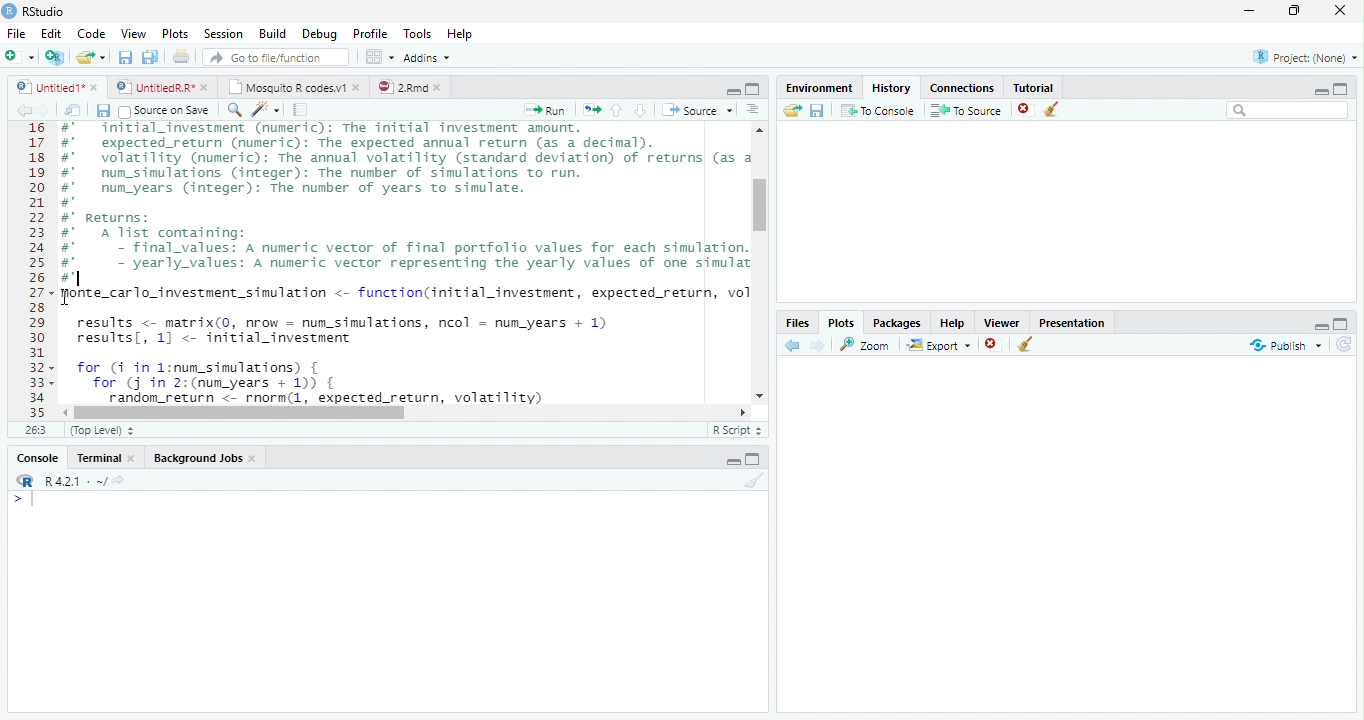 Image resolution: width=1364 pixels, height=720 pixels. What do you see at coordinates (642, 111) in the screenshot?
I see `Go to next section of code` at bounding box center [642, 111].